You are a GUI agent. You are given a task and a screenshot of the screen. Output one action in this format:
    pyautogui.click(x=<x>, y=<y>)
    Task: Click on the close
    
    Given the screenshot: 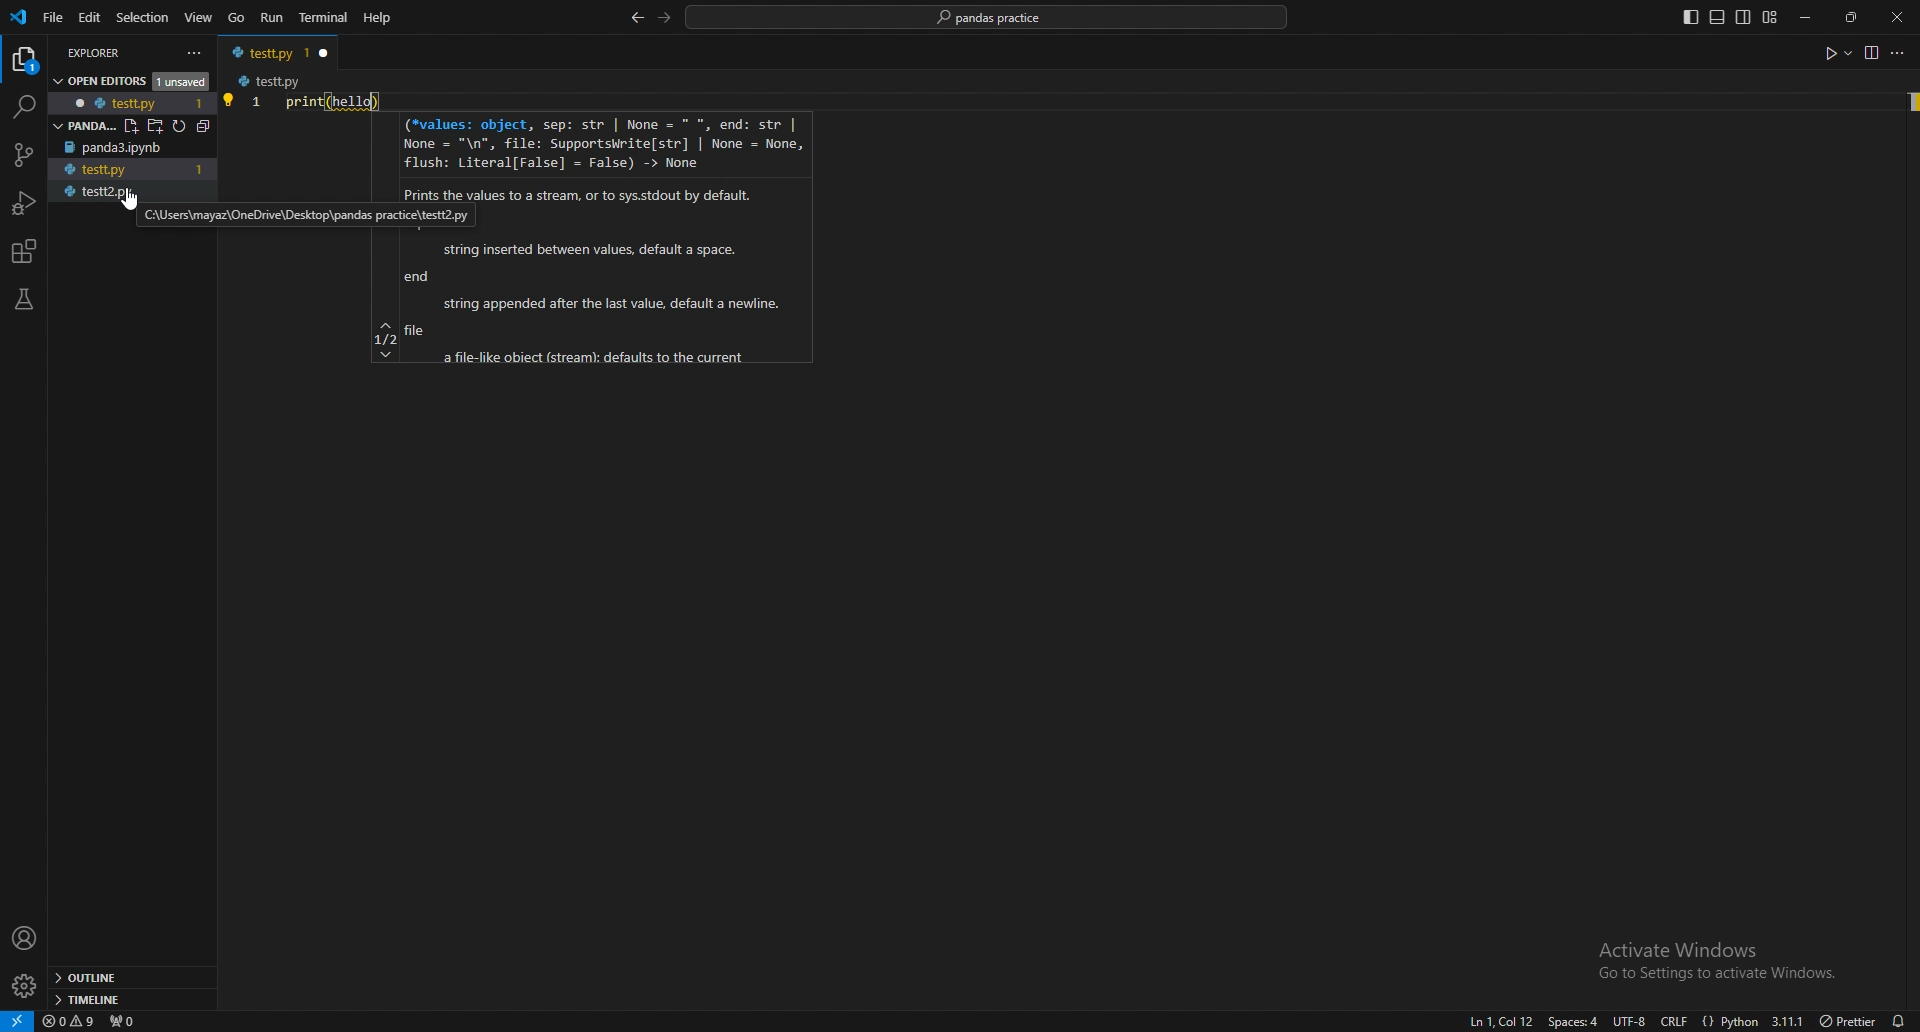 What is the action you would take?
    pyautogui.click(x=1897, y=17)
    